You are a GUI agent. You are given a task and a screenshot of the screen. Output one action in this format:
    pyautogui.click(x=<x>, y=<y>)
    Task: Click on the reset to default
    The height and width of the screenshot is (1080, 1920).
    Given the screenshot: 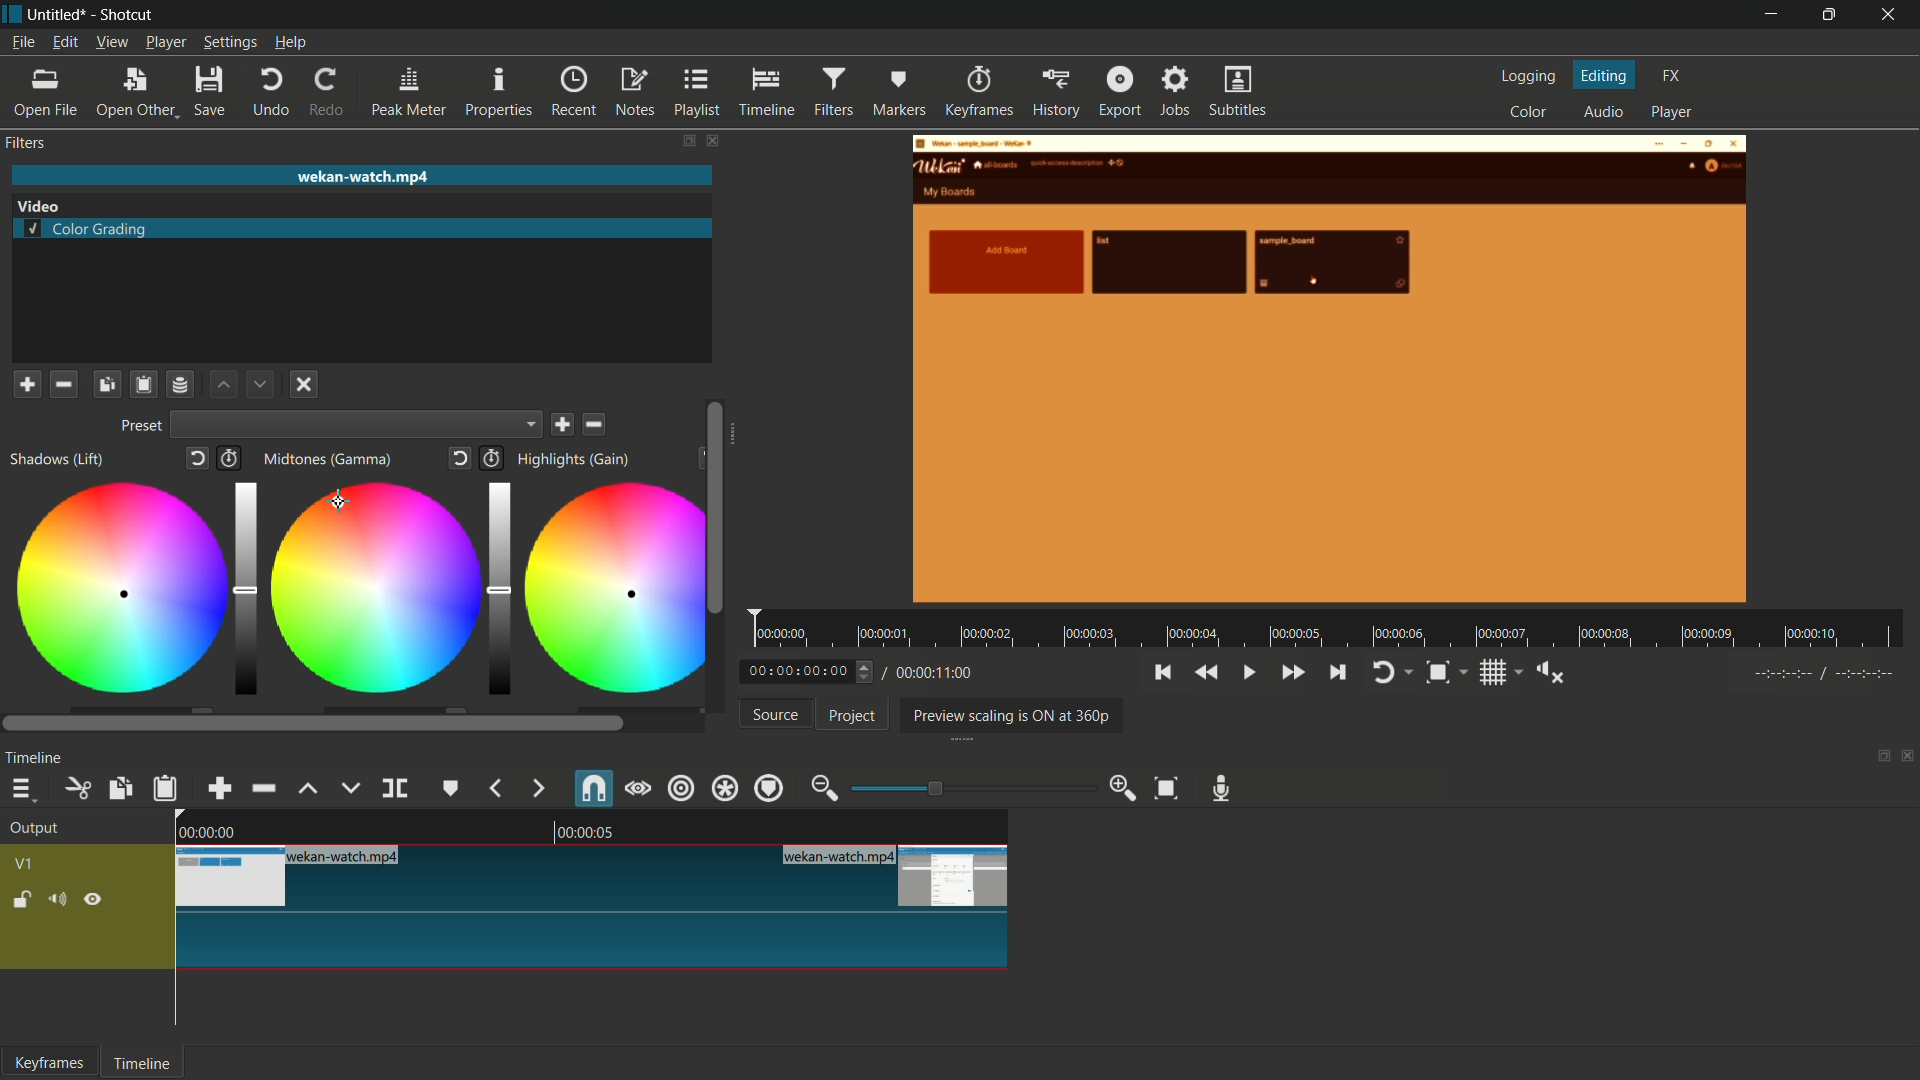 What is the action you would take?
    pyautogui.click(x=461, y=457)
    